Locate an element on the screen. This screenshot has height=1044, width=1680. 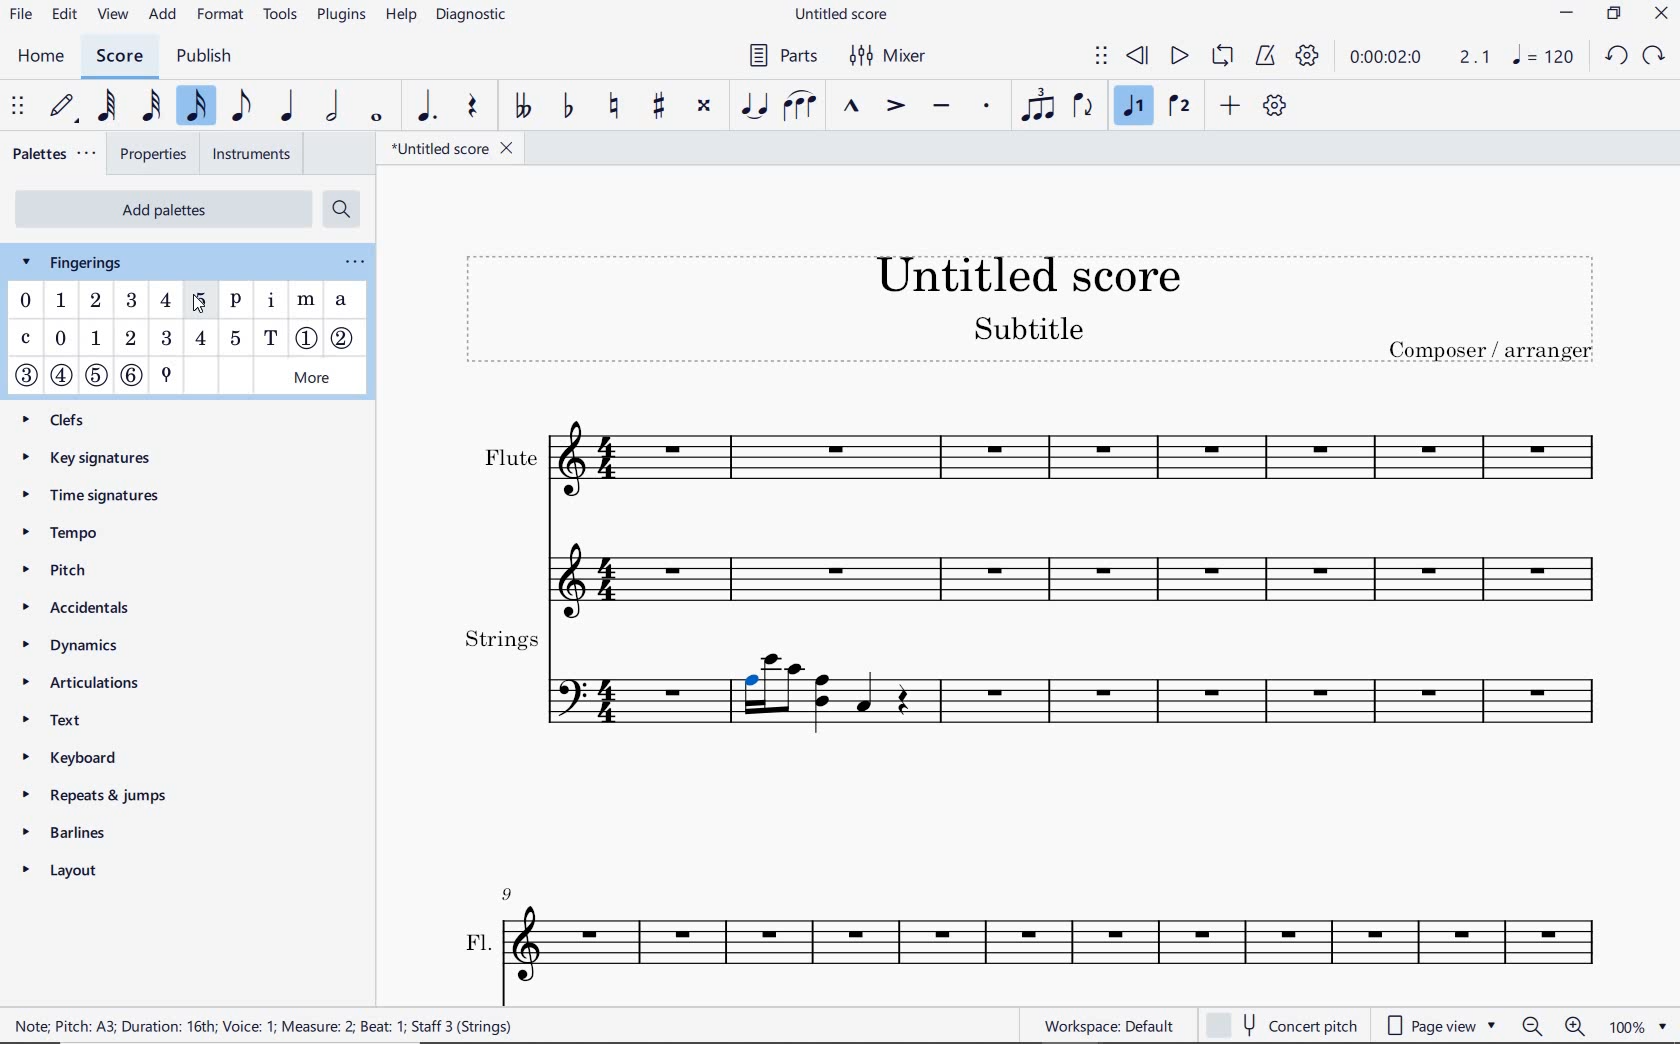
help is located at coordinates (402, 19).